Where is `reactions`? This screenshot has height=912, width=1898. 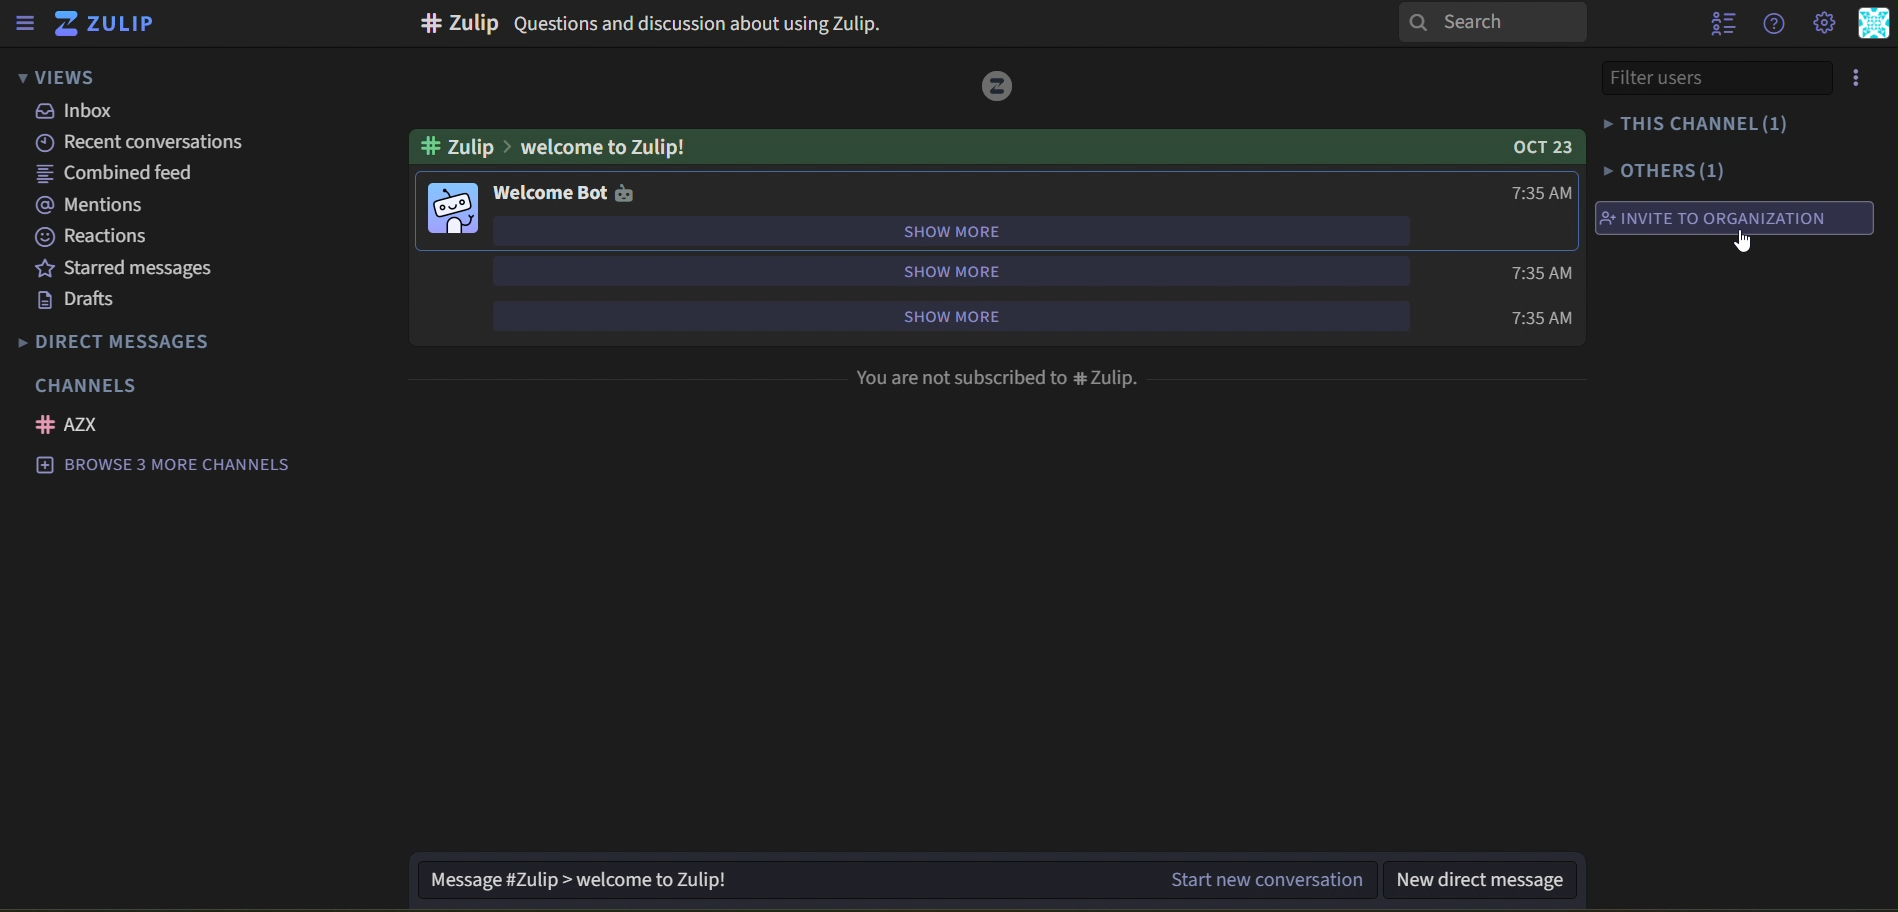
reactions is located at coordinates (105, 237).